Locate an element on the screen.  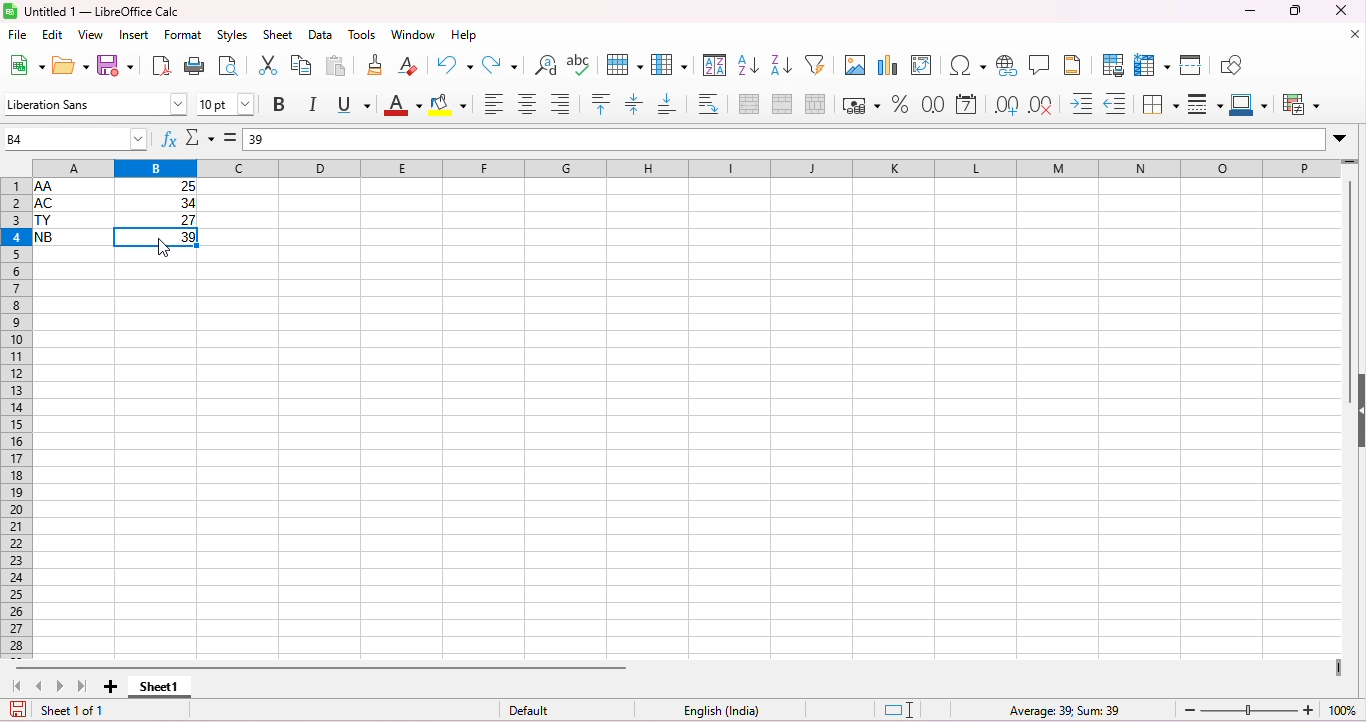
align left is located at coordinates (494, 106).